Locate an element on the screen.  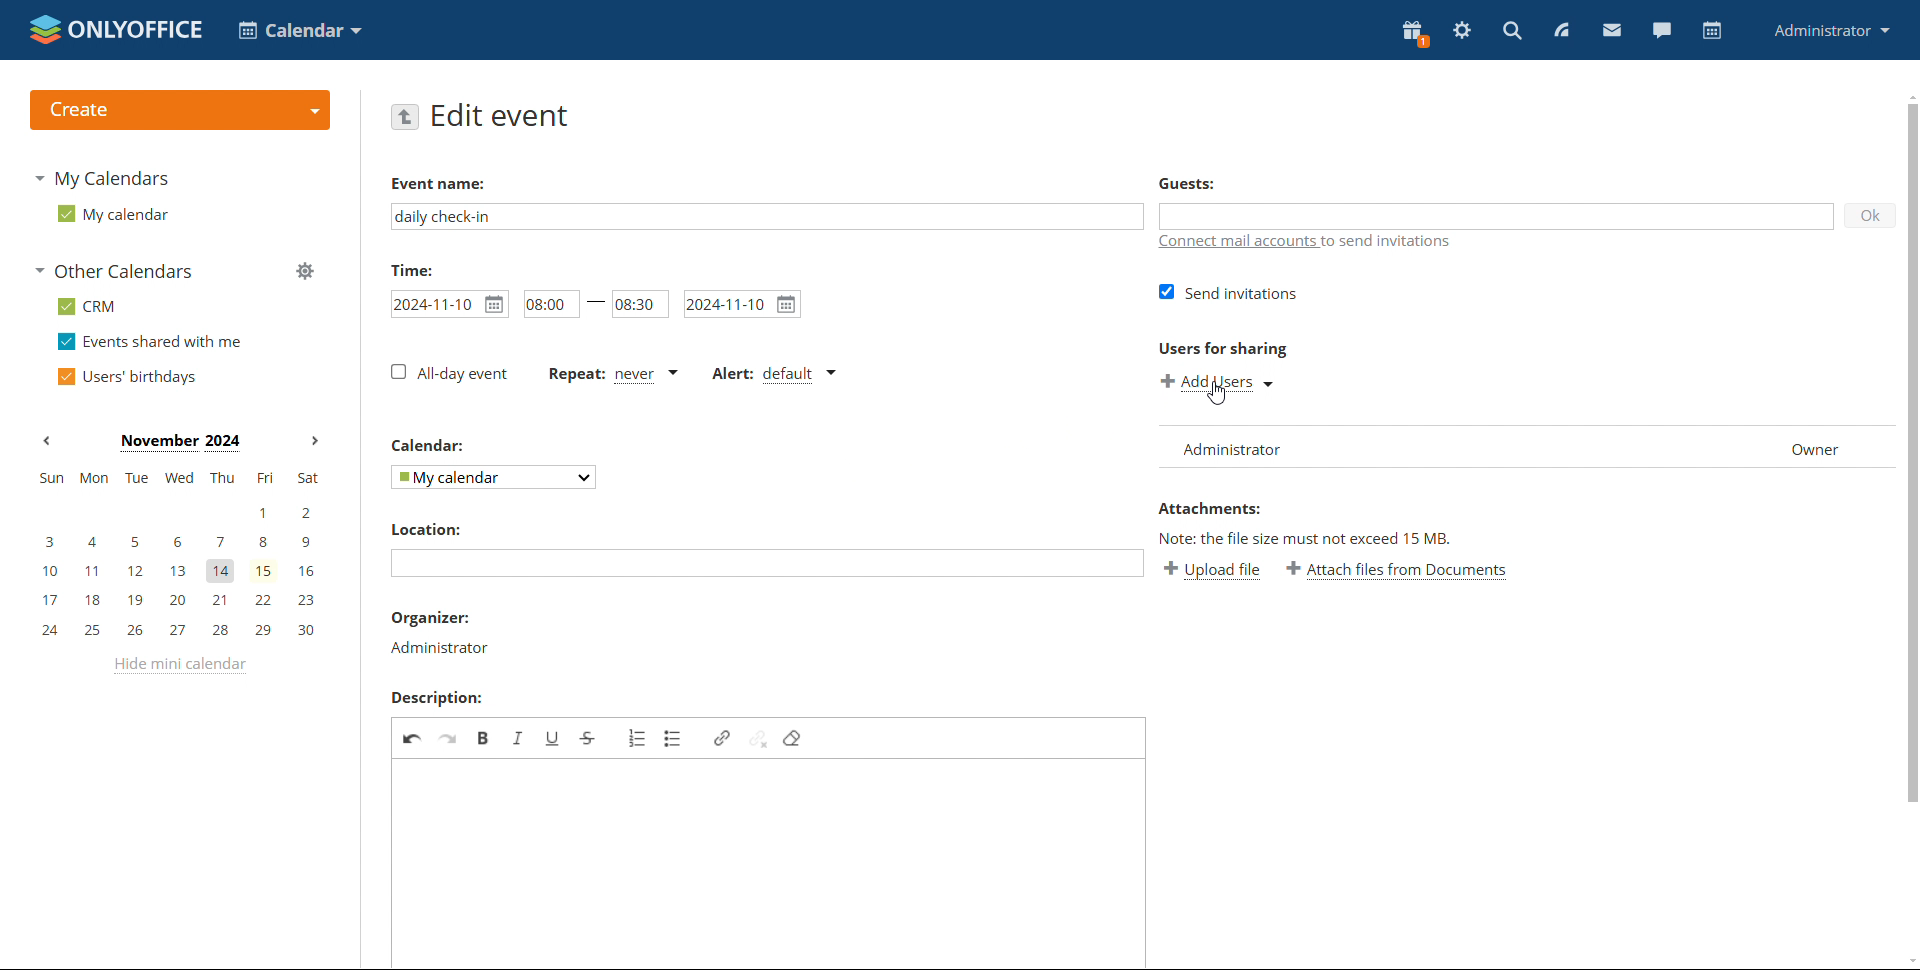
logo is located at coordinates (116, 29).